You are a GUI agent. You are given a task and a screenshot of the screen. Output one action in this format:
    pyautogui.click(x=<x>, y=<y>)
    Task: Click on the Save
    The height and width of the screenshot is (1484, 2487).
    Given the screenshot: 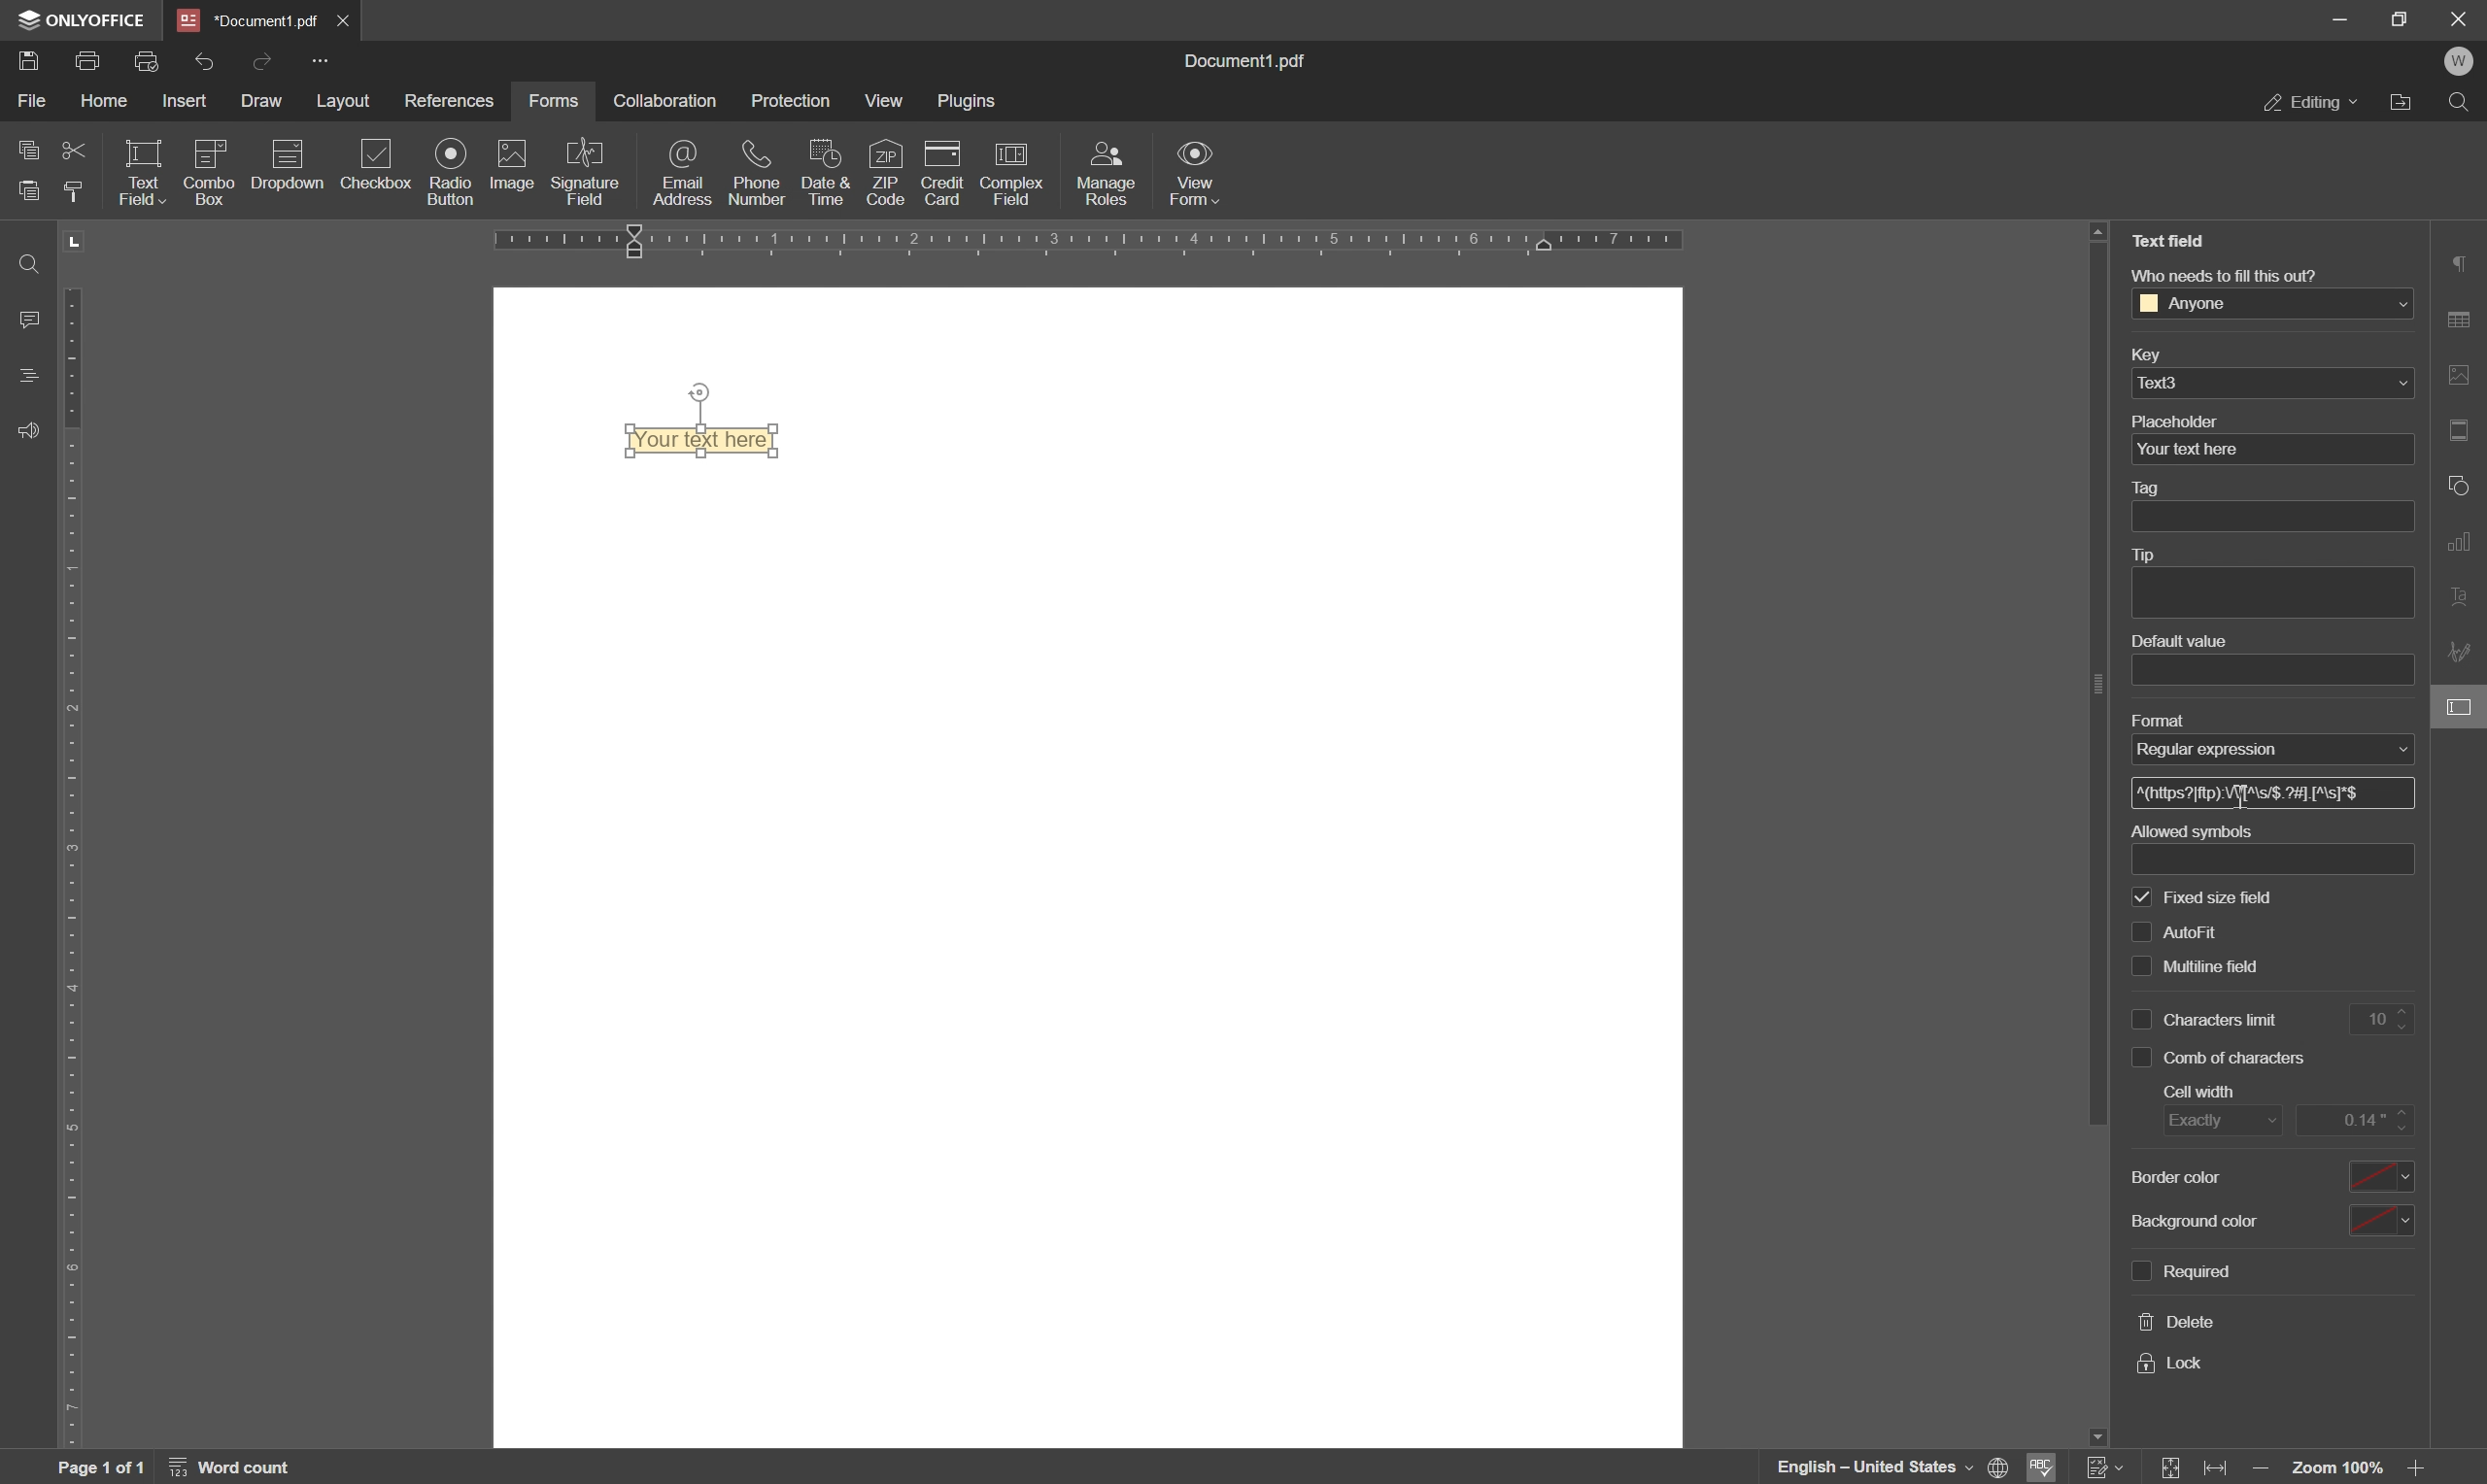 What is the action you would take?
    pyautogui.click(x=30, y=63)
    